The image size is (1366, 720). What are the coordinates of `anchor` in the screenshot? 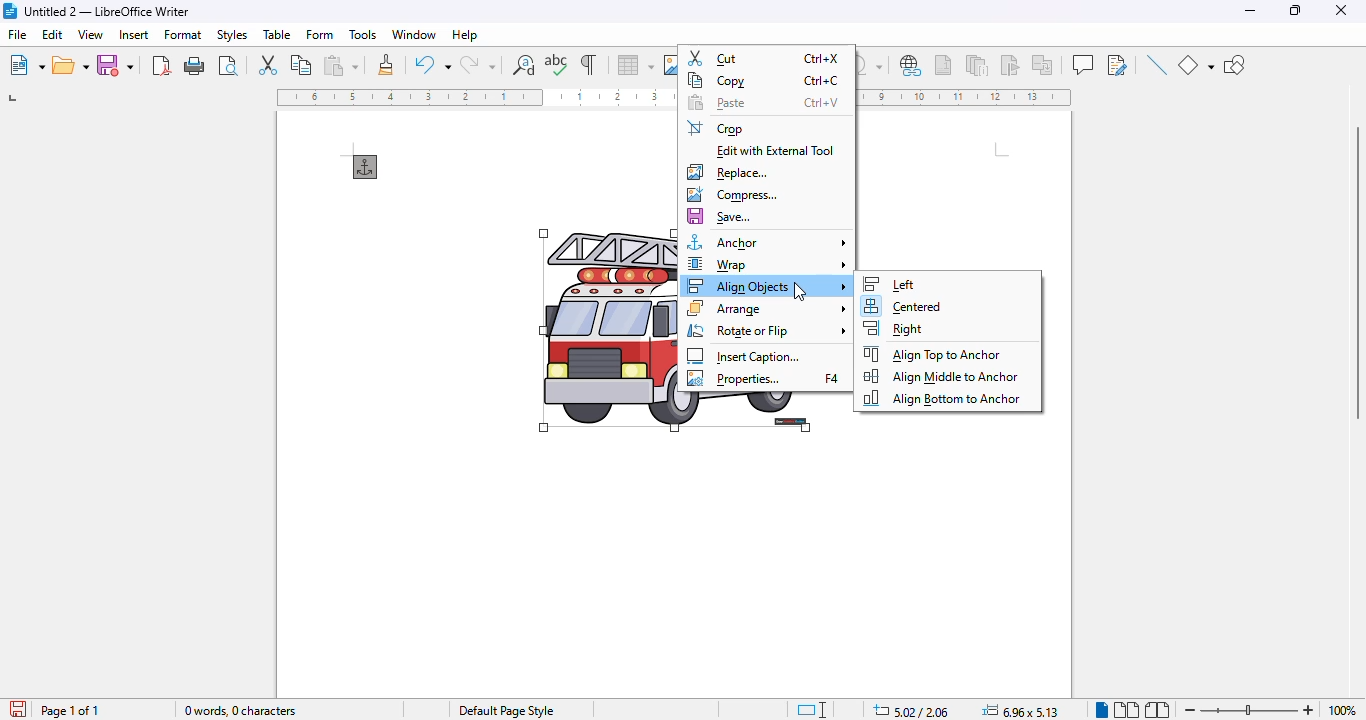 It's located at (768, 242).